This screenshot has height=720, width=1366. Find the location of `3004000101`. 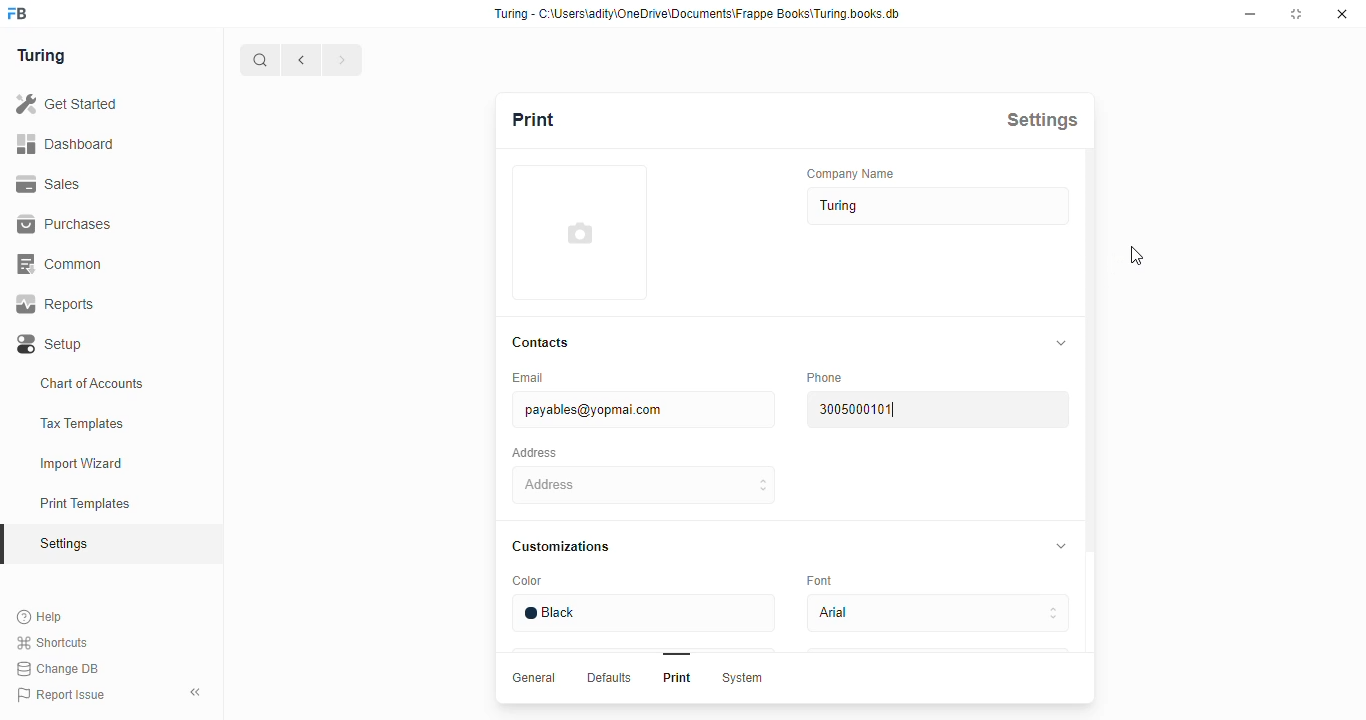

3004000101 is located at coordinates (946, 412).